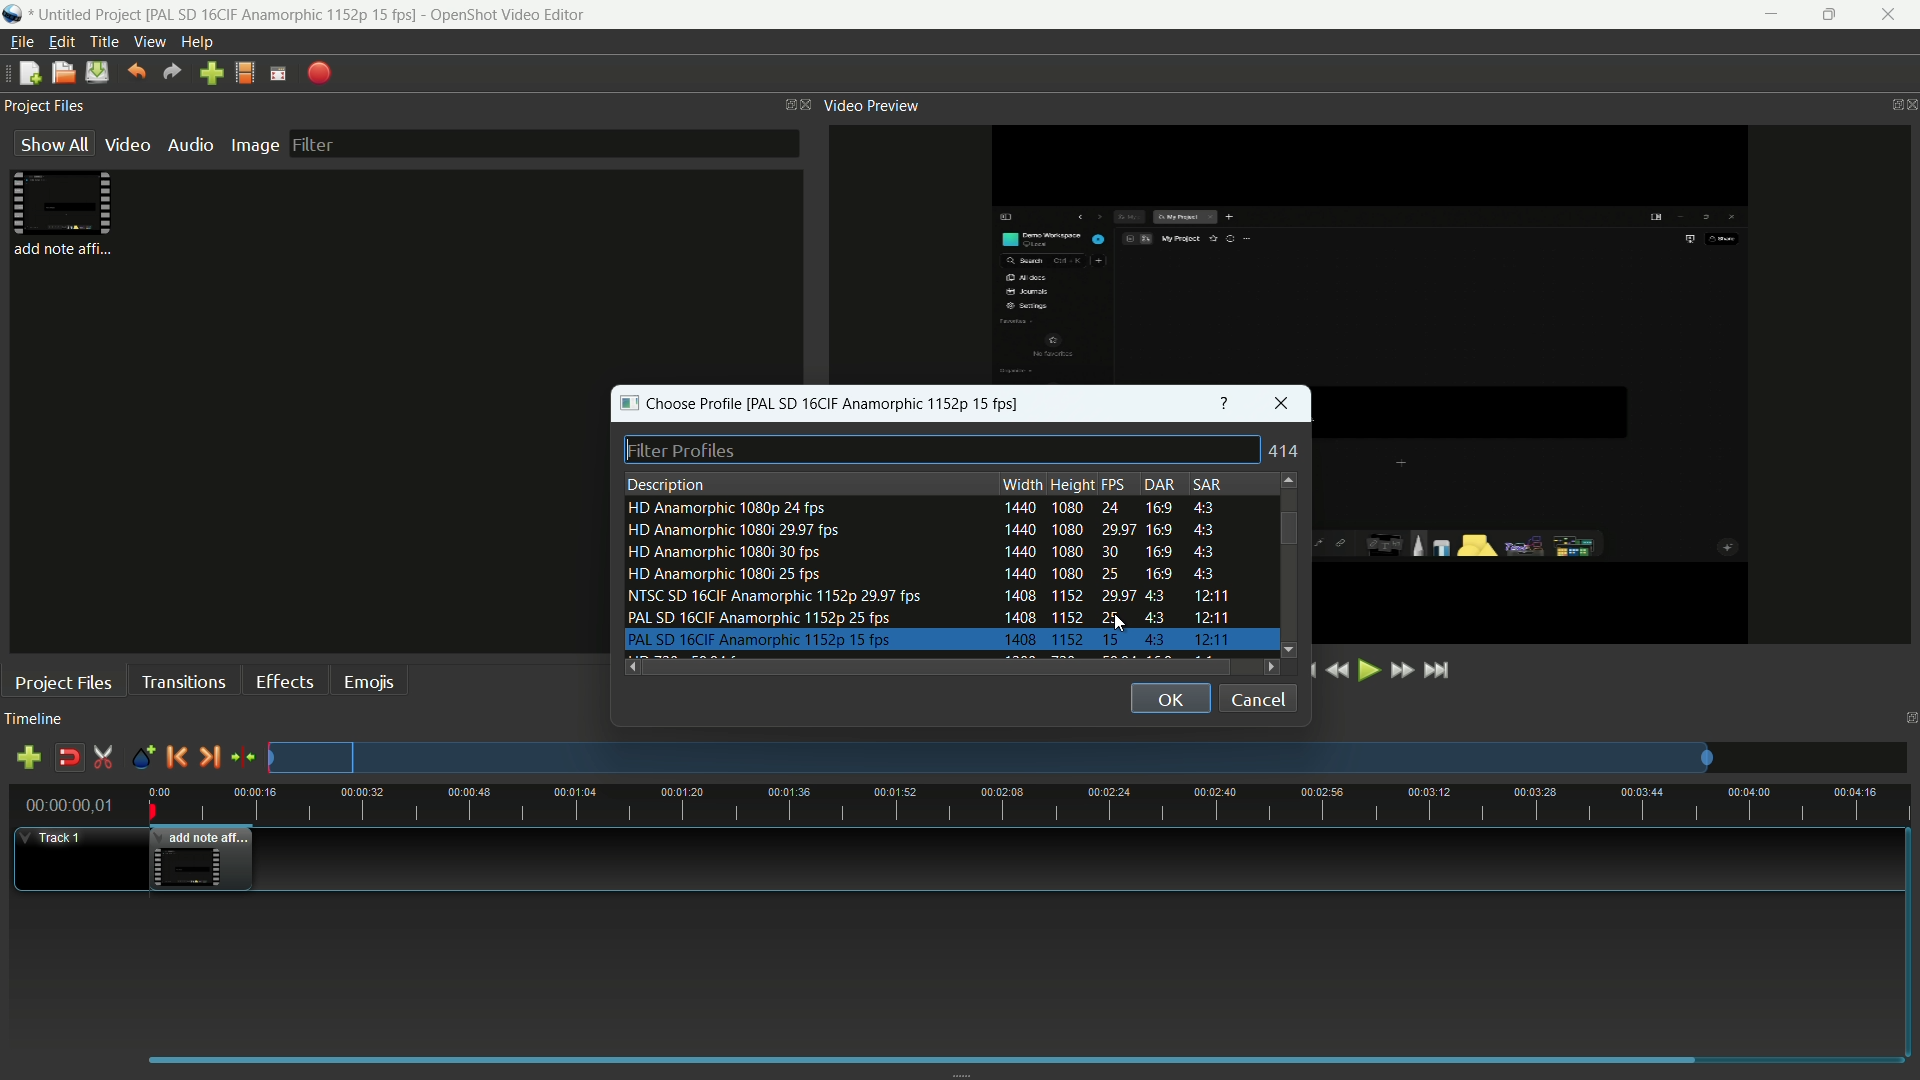 This screenshot has width=1920, height=1080. What do you see at coordinates (1908, 716) in the screenshot?
I see `close timeline` at bounding box center [1908, 716].